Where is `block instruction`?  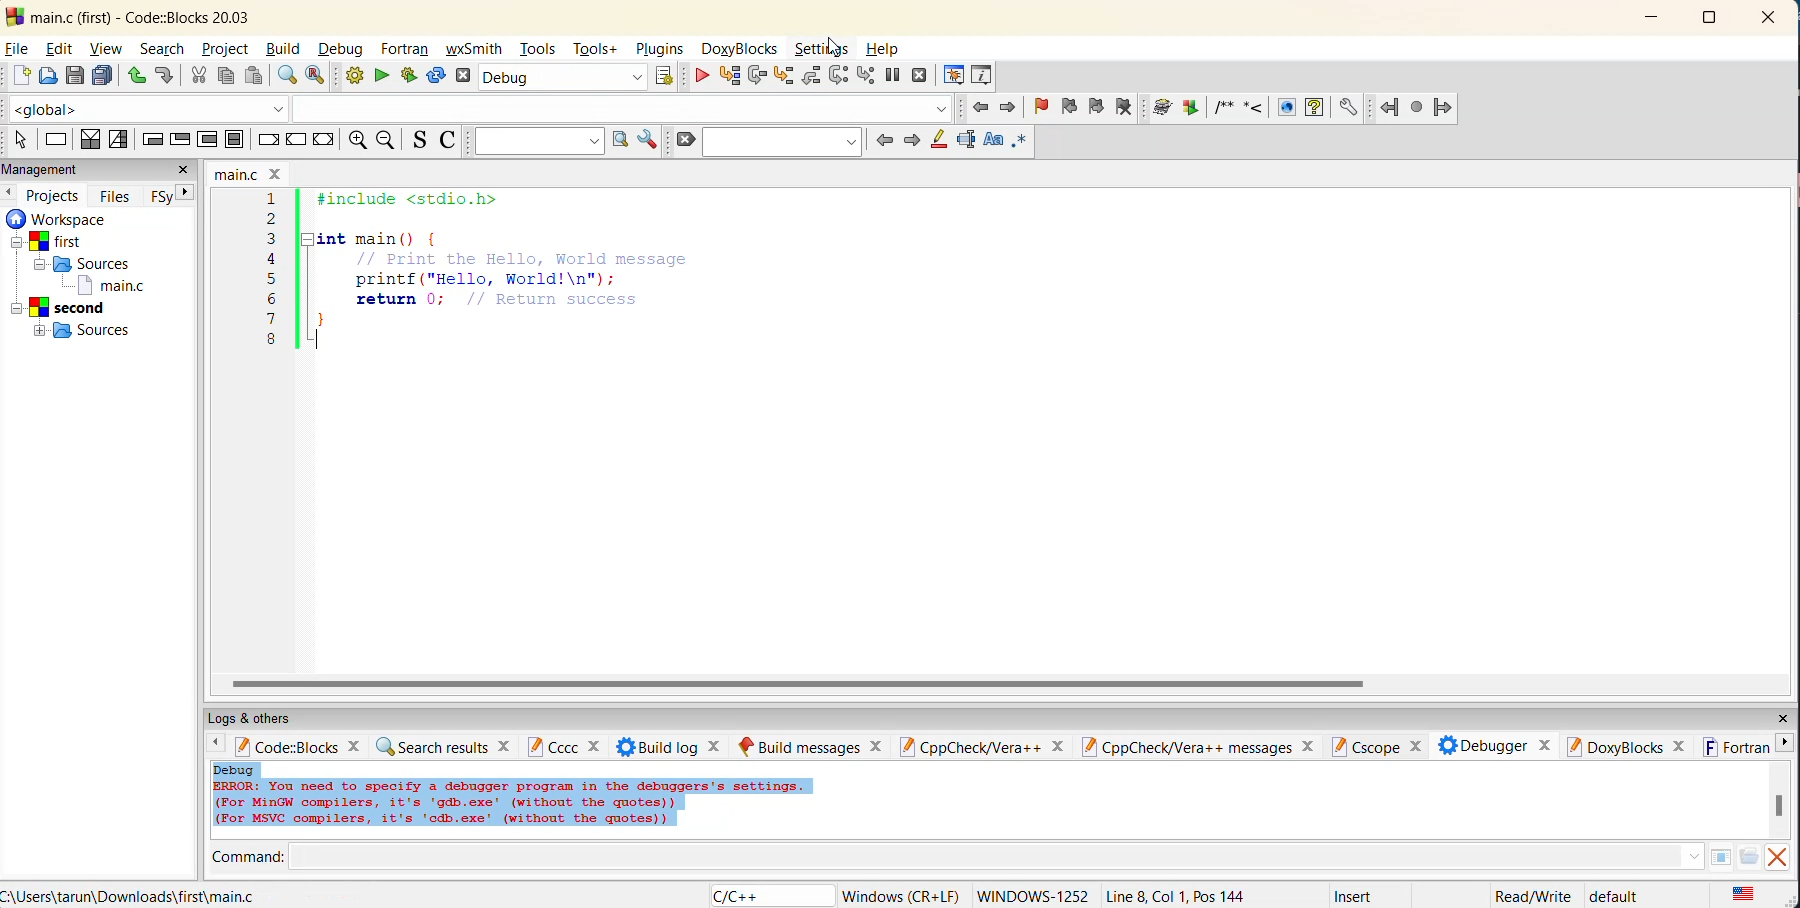
block instruction is located at coordinates (234, 140).